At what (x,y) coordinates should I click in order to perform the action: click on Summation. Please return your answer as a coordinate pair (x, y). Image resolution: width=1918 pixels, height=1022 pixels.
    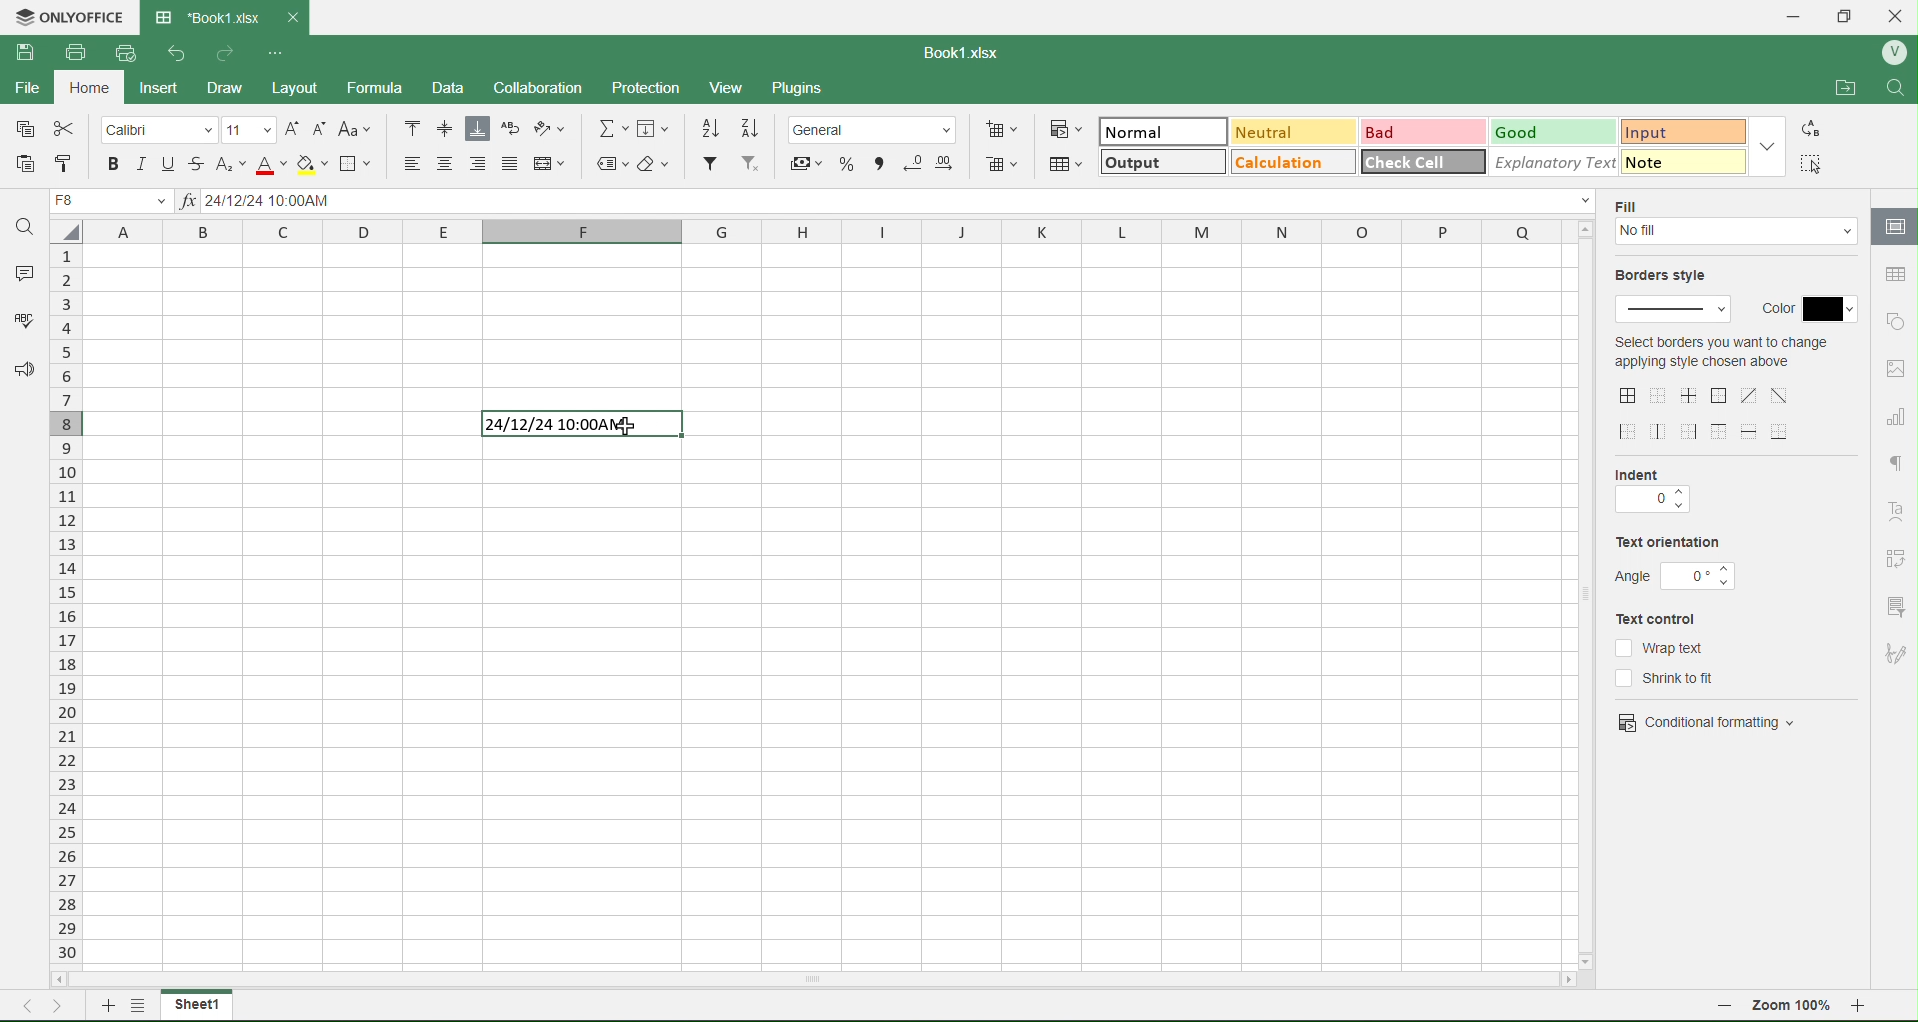
    Looking at the image, I should click on (614, 128).